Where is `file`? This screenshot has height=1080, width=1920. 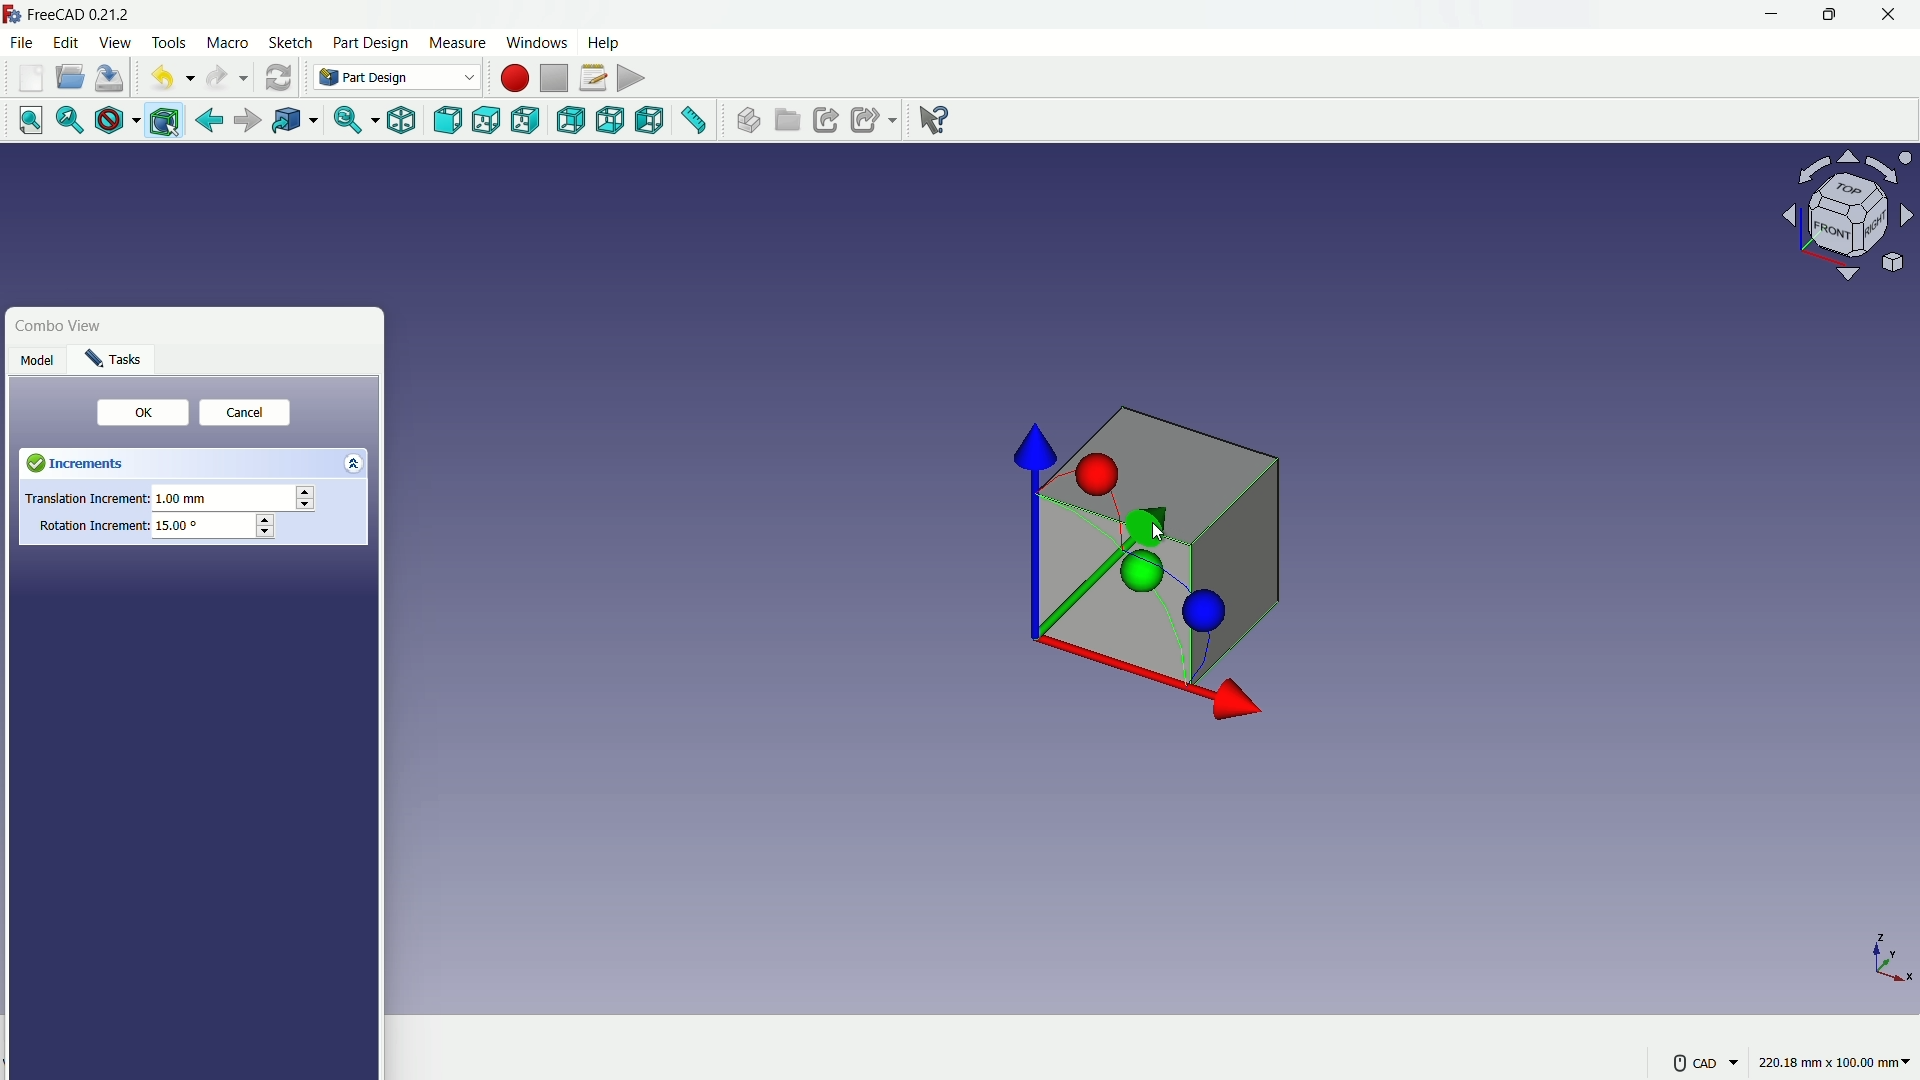 file is located at coordinates (21, 41).